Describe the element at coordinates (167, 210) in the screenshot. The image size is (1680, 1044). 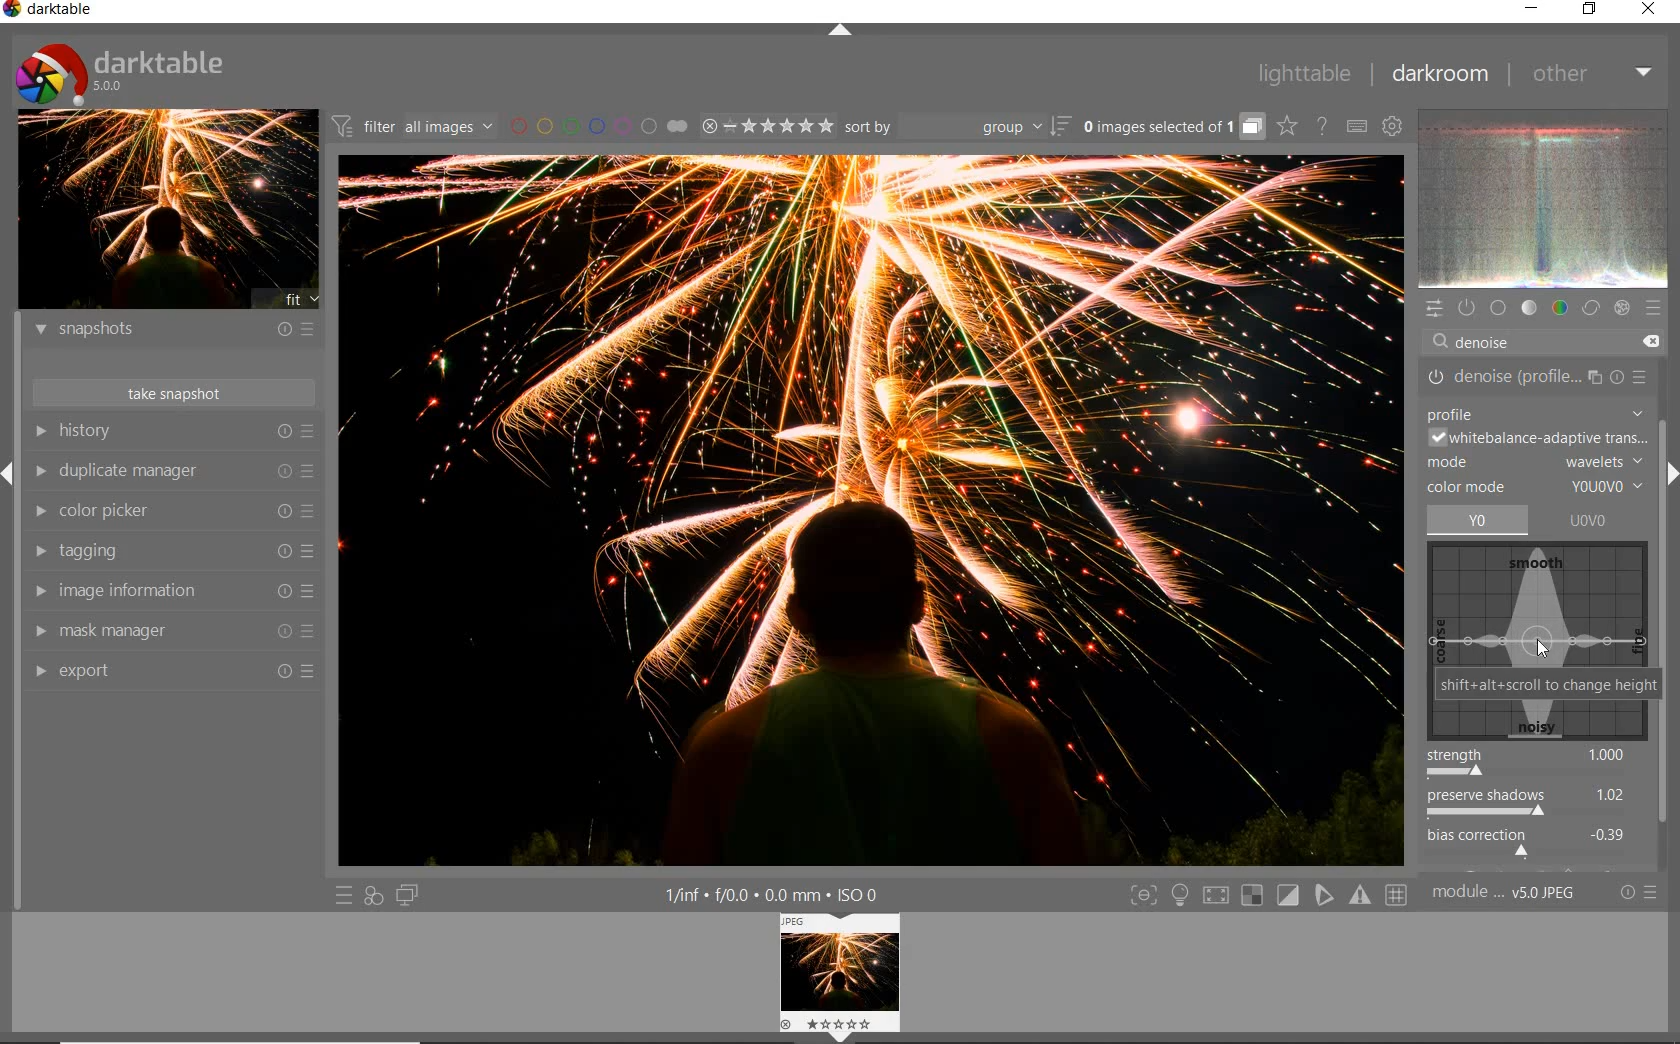
I see `image preview` at that location.